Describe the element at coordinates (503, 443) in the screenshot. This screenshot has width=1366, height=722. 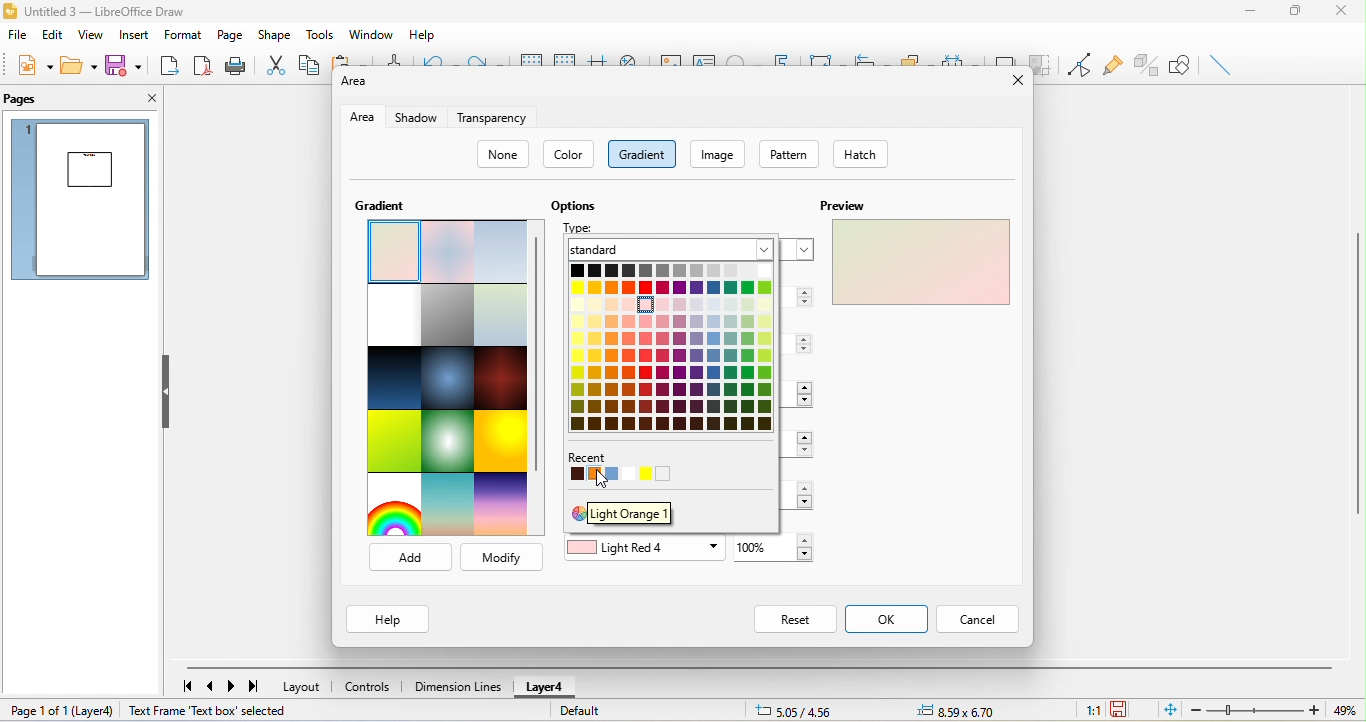
I see `sunshine` at that location.